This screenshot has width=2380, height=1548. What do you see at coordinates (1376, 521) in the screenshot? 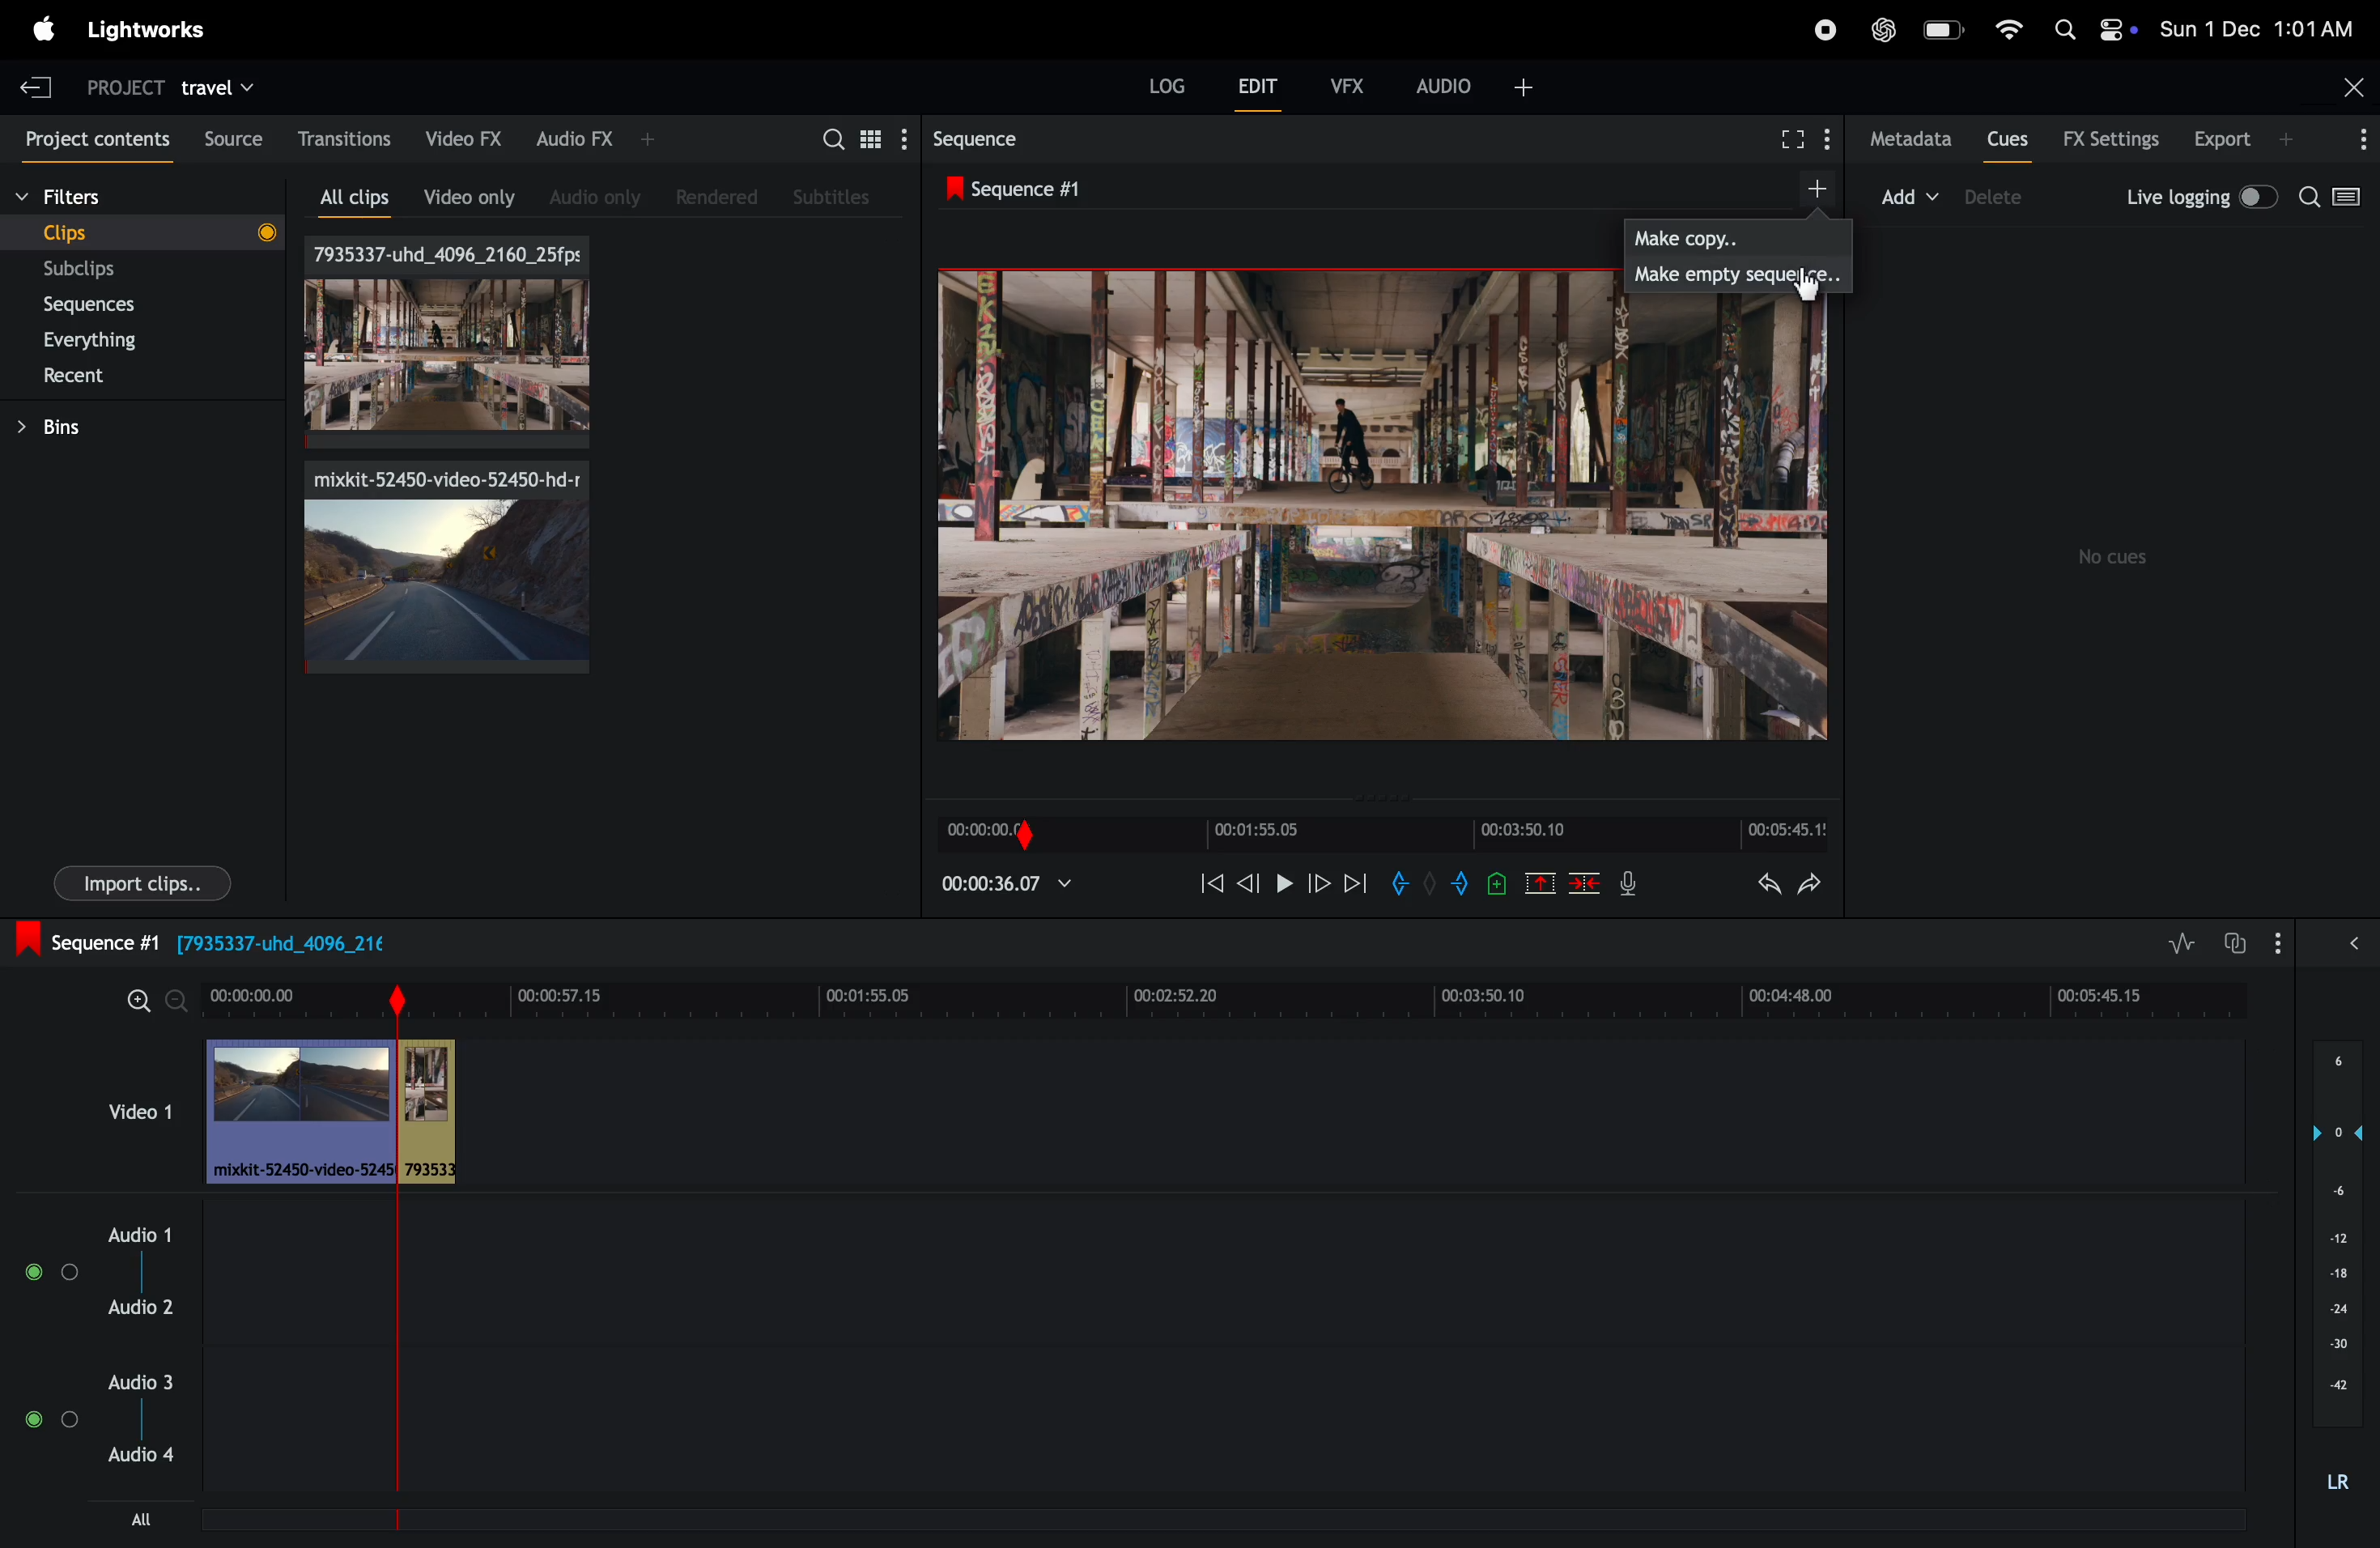
I see `output frame` at bounding box center [1376, 521].